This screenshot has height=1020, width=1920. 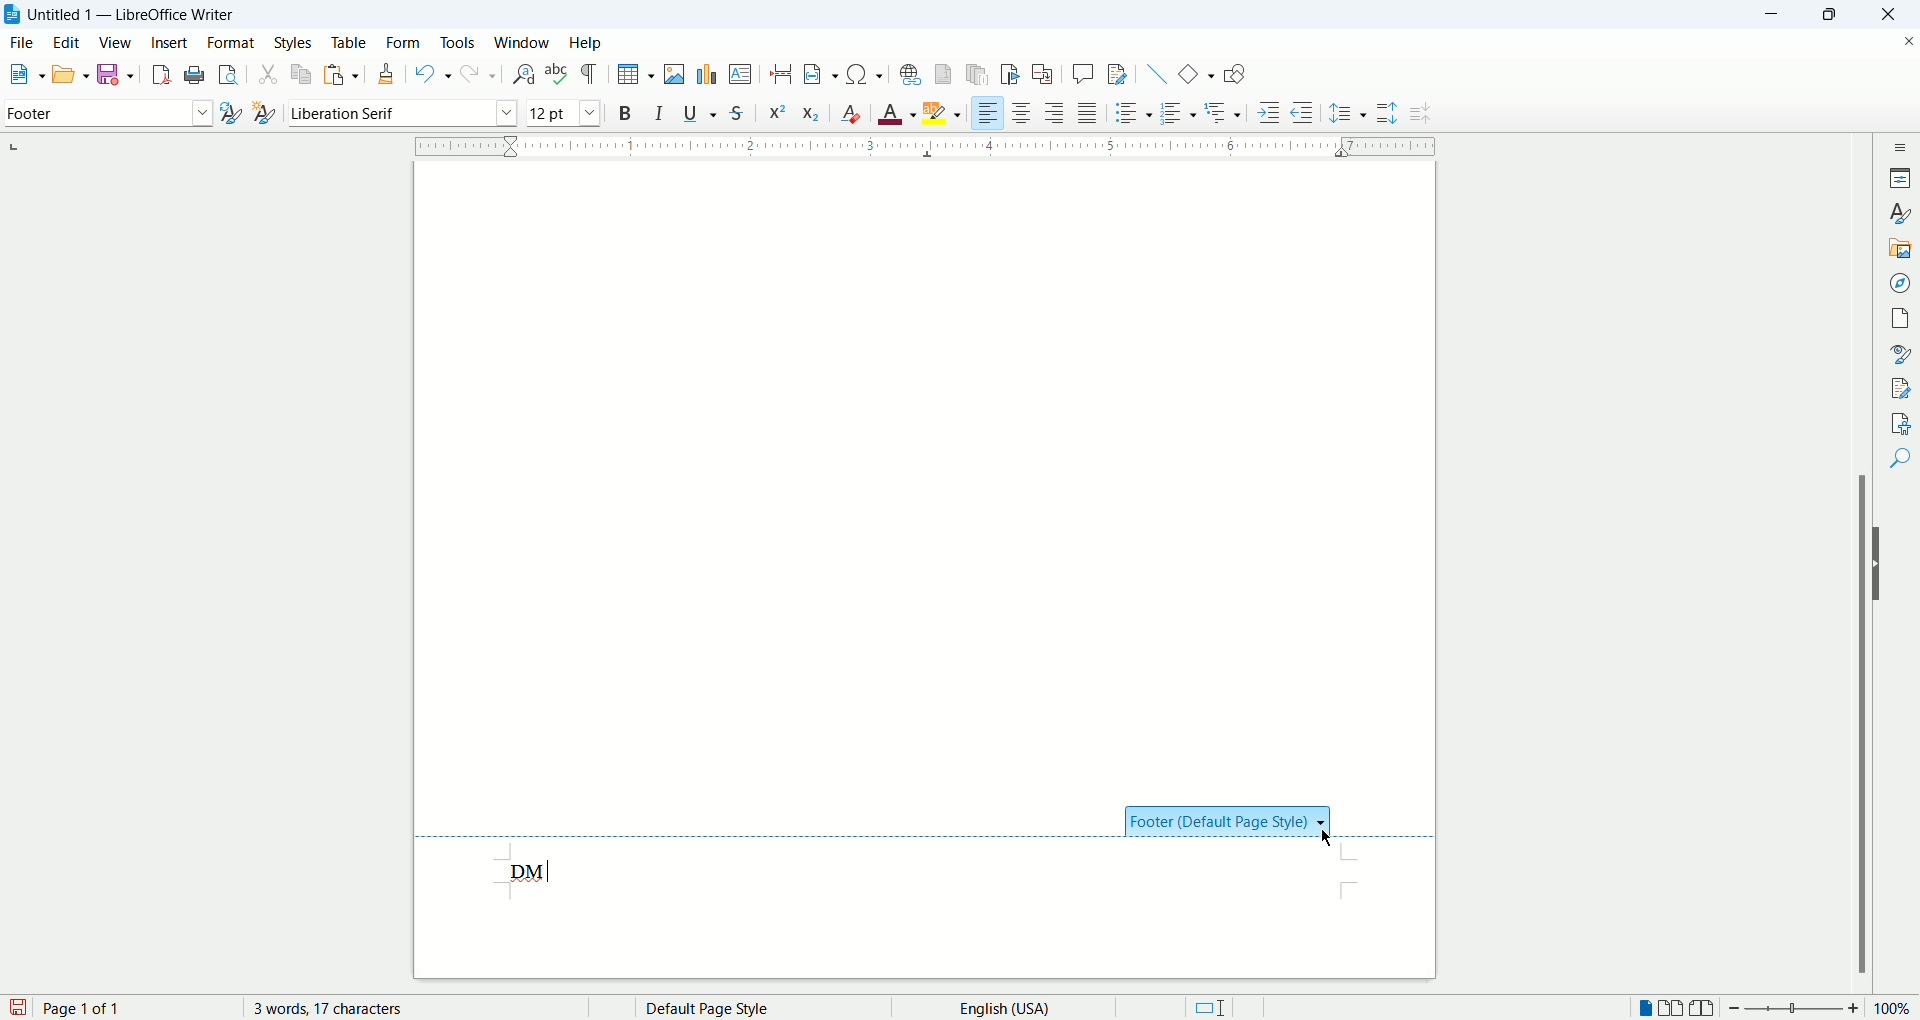 What do you see at coordinates (523, 43) in the screenshot?
I see `window` at bounding box center [523, 43].